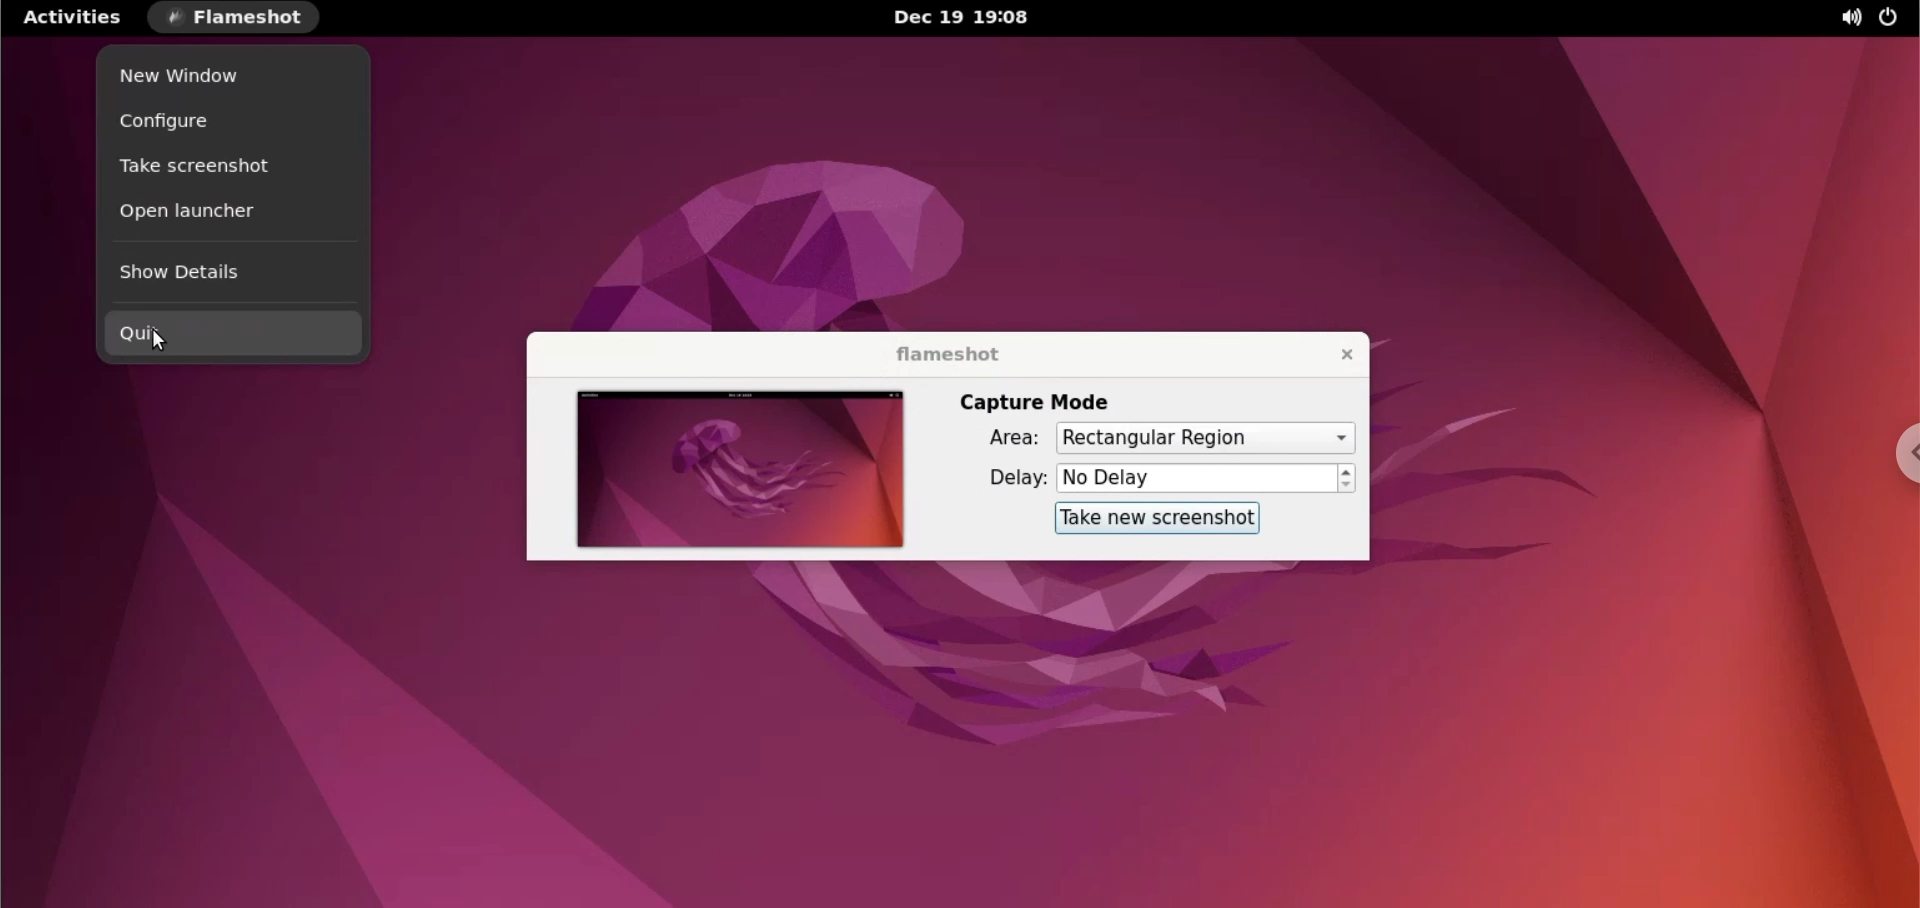 Image resolution: width=1920 pixels, height=908 pixels. I want to click on Dec 19 19:08, so click(967, 16).